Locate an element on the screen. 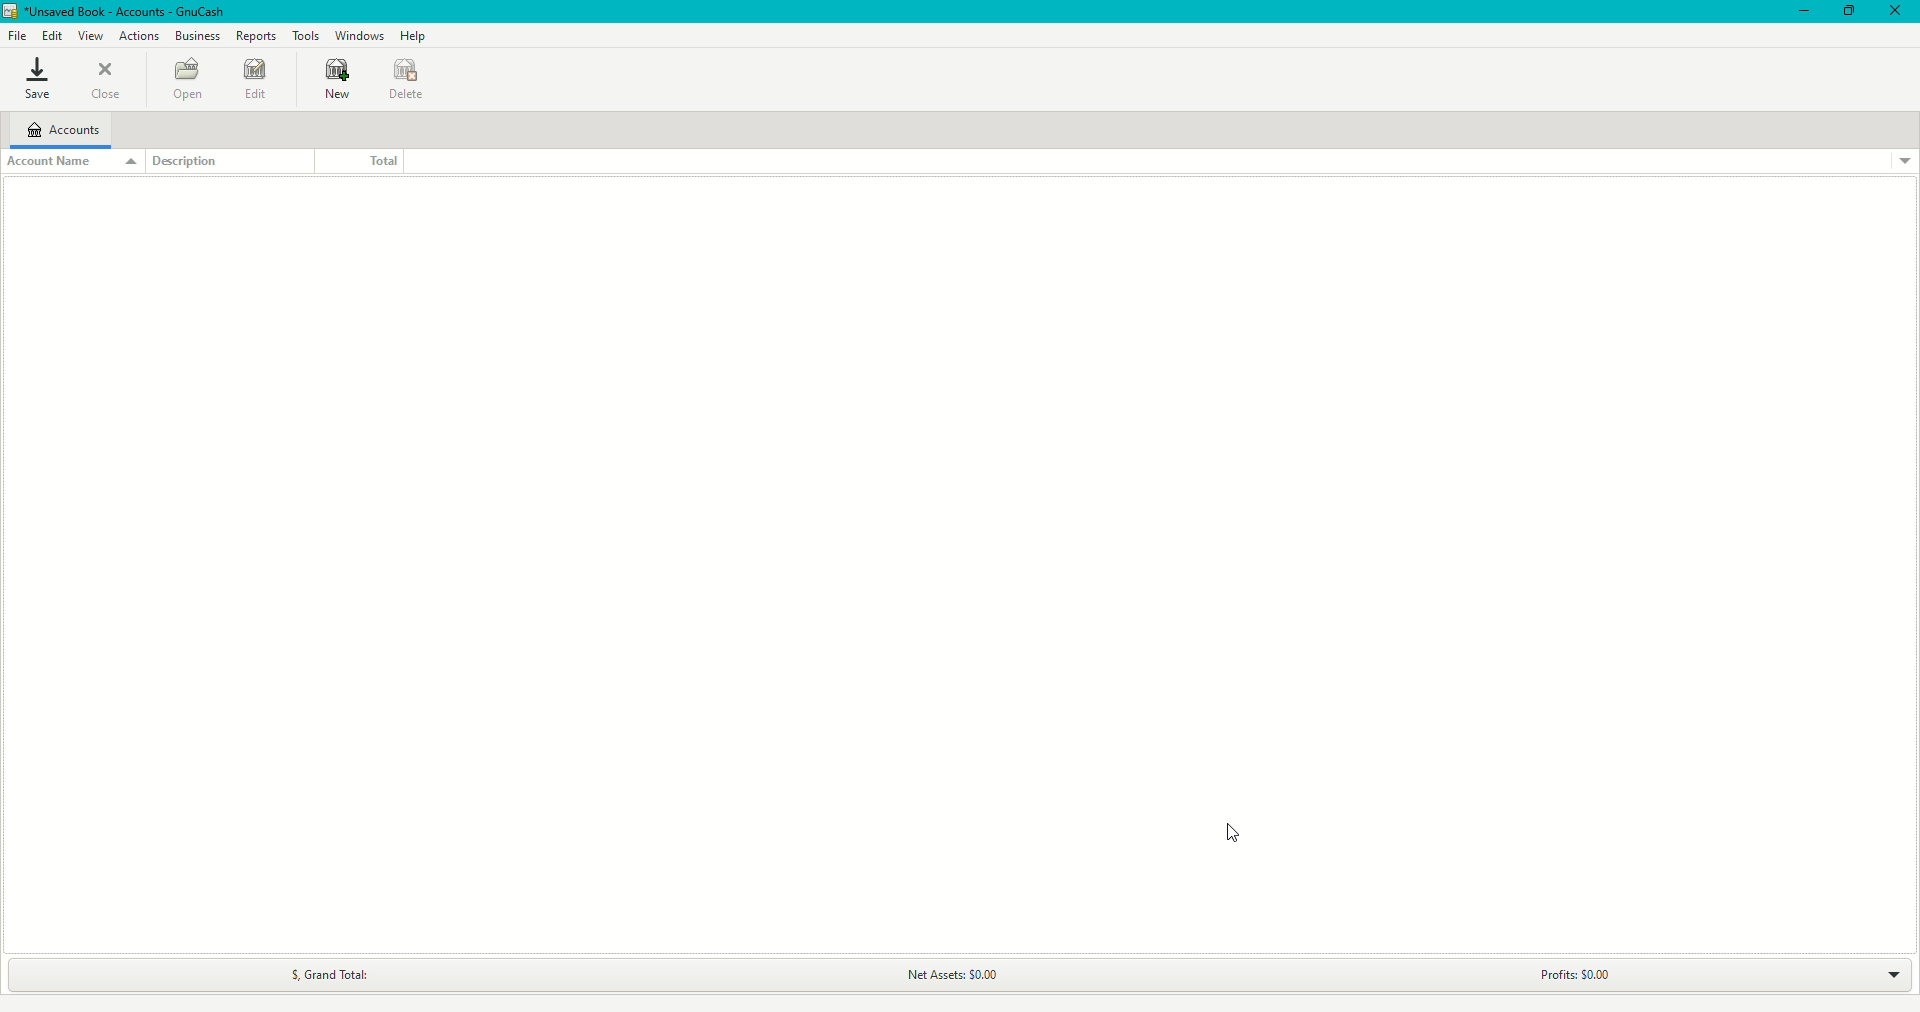  Close is located at coordinates (1896, 12).